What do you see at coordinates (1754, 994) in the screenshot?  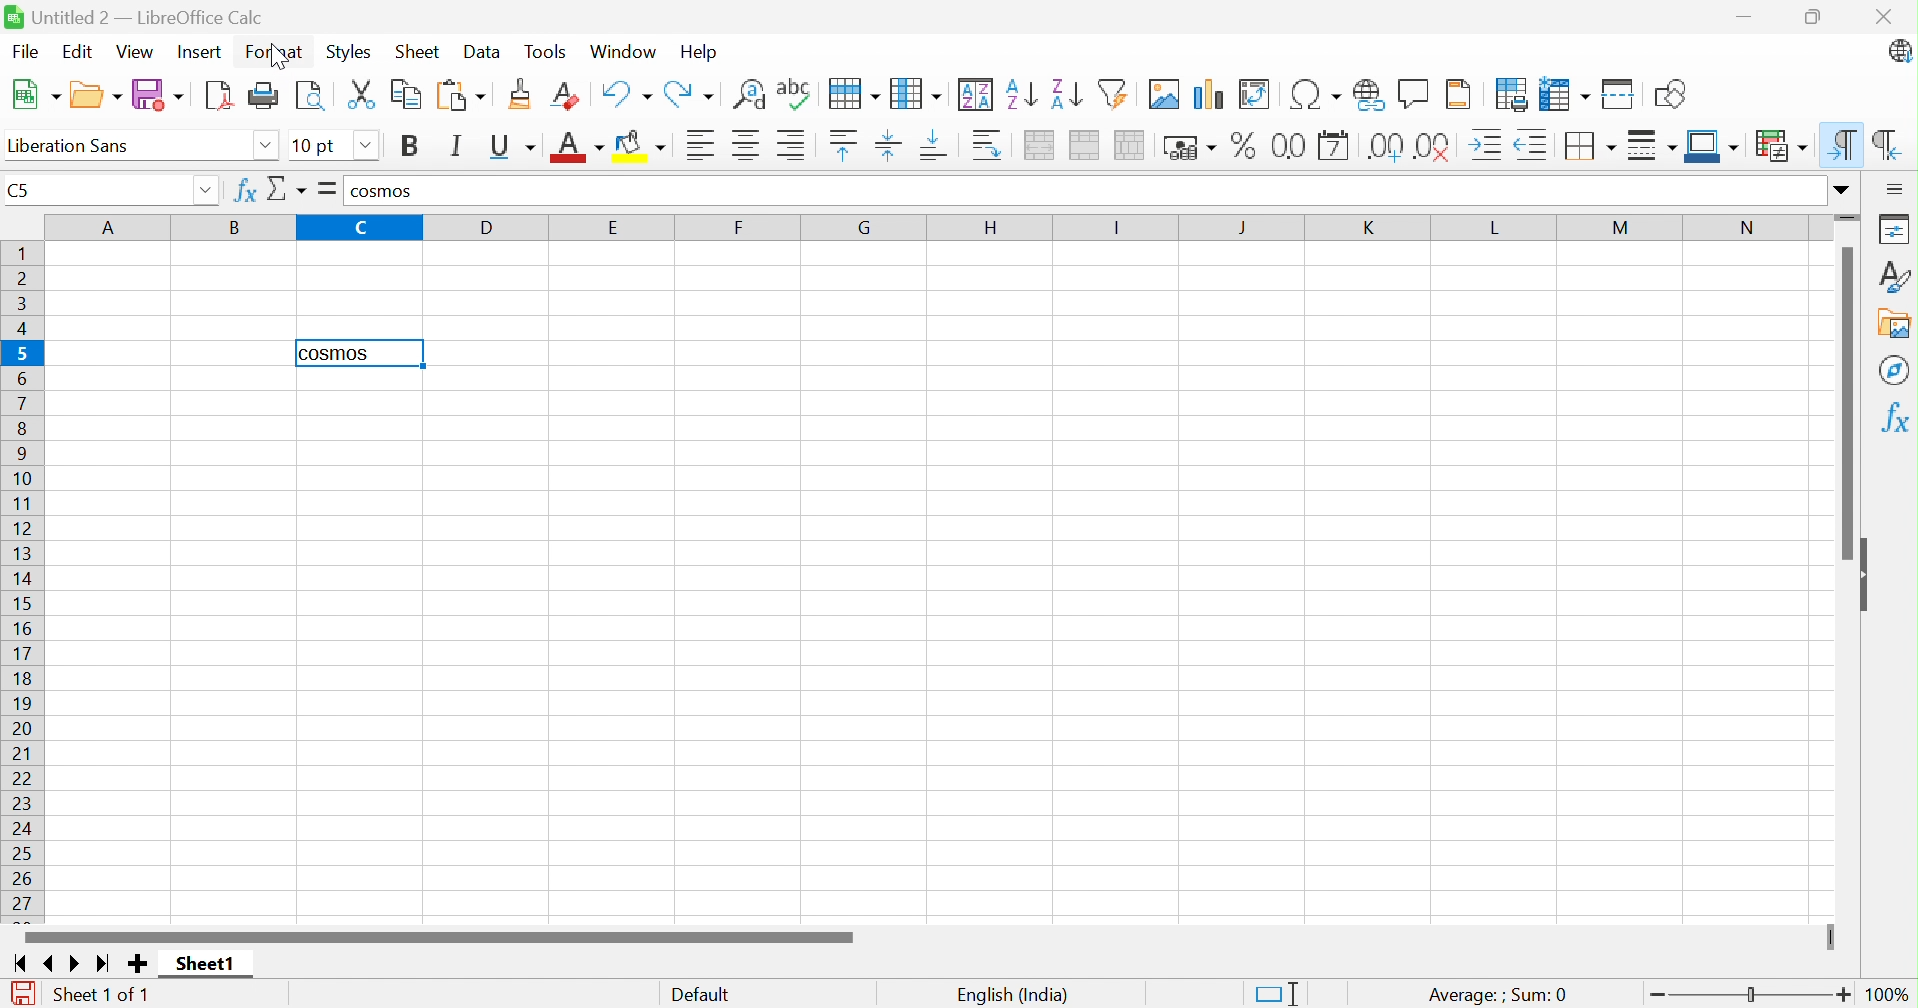 I see `Slider` at bounding box center [1754, 994].